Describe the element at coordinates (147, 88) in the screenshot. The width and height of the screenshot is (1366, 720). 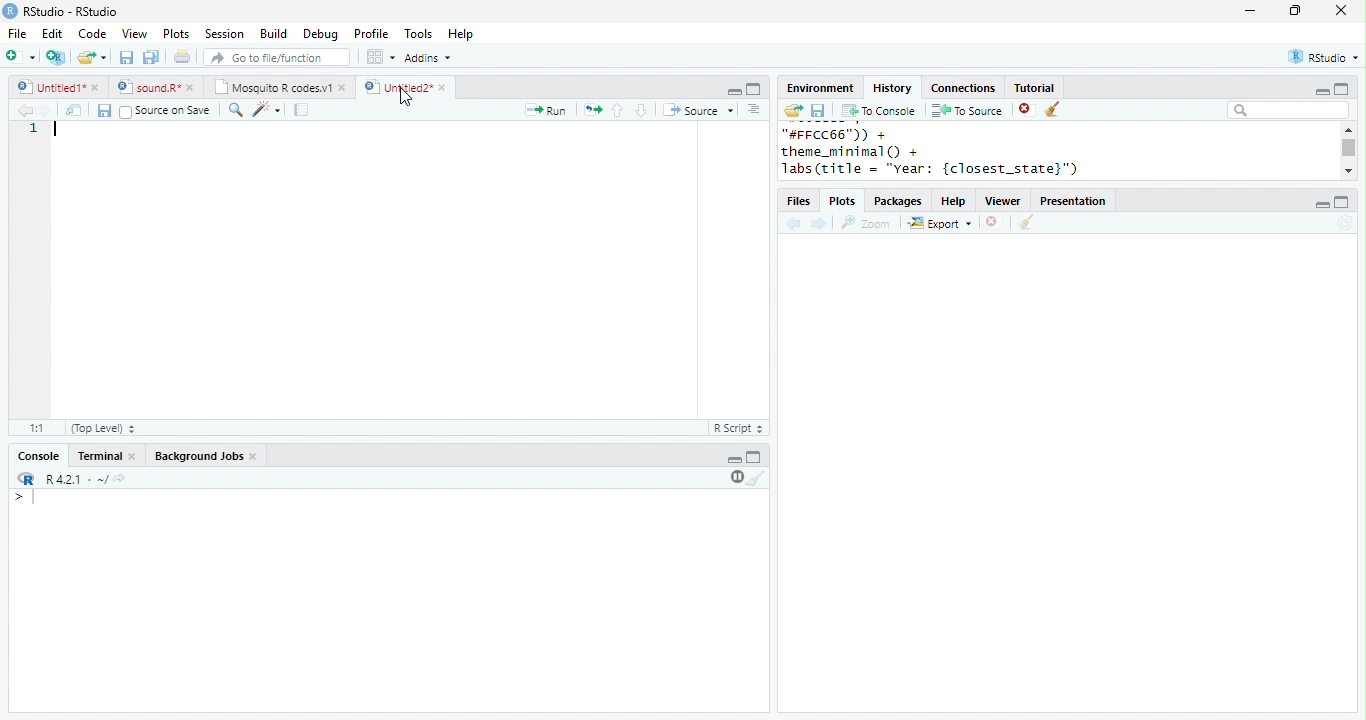
I see `sound.R` at that location.